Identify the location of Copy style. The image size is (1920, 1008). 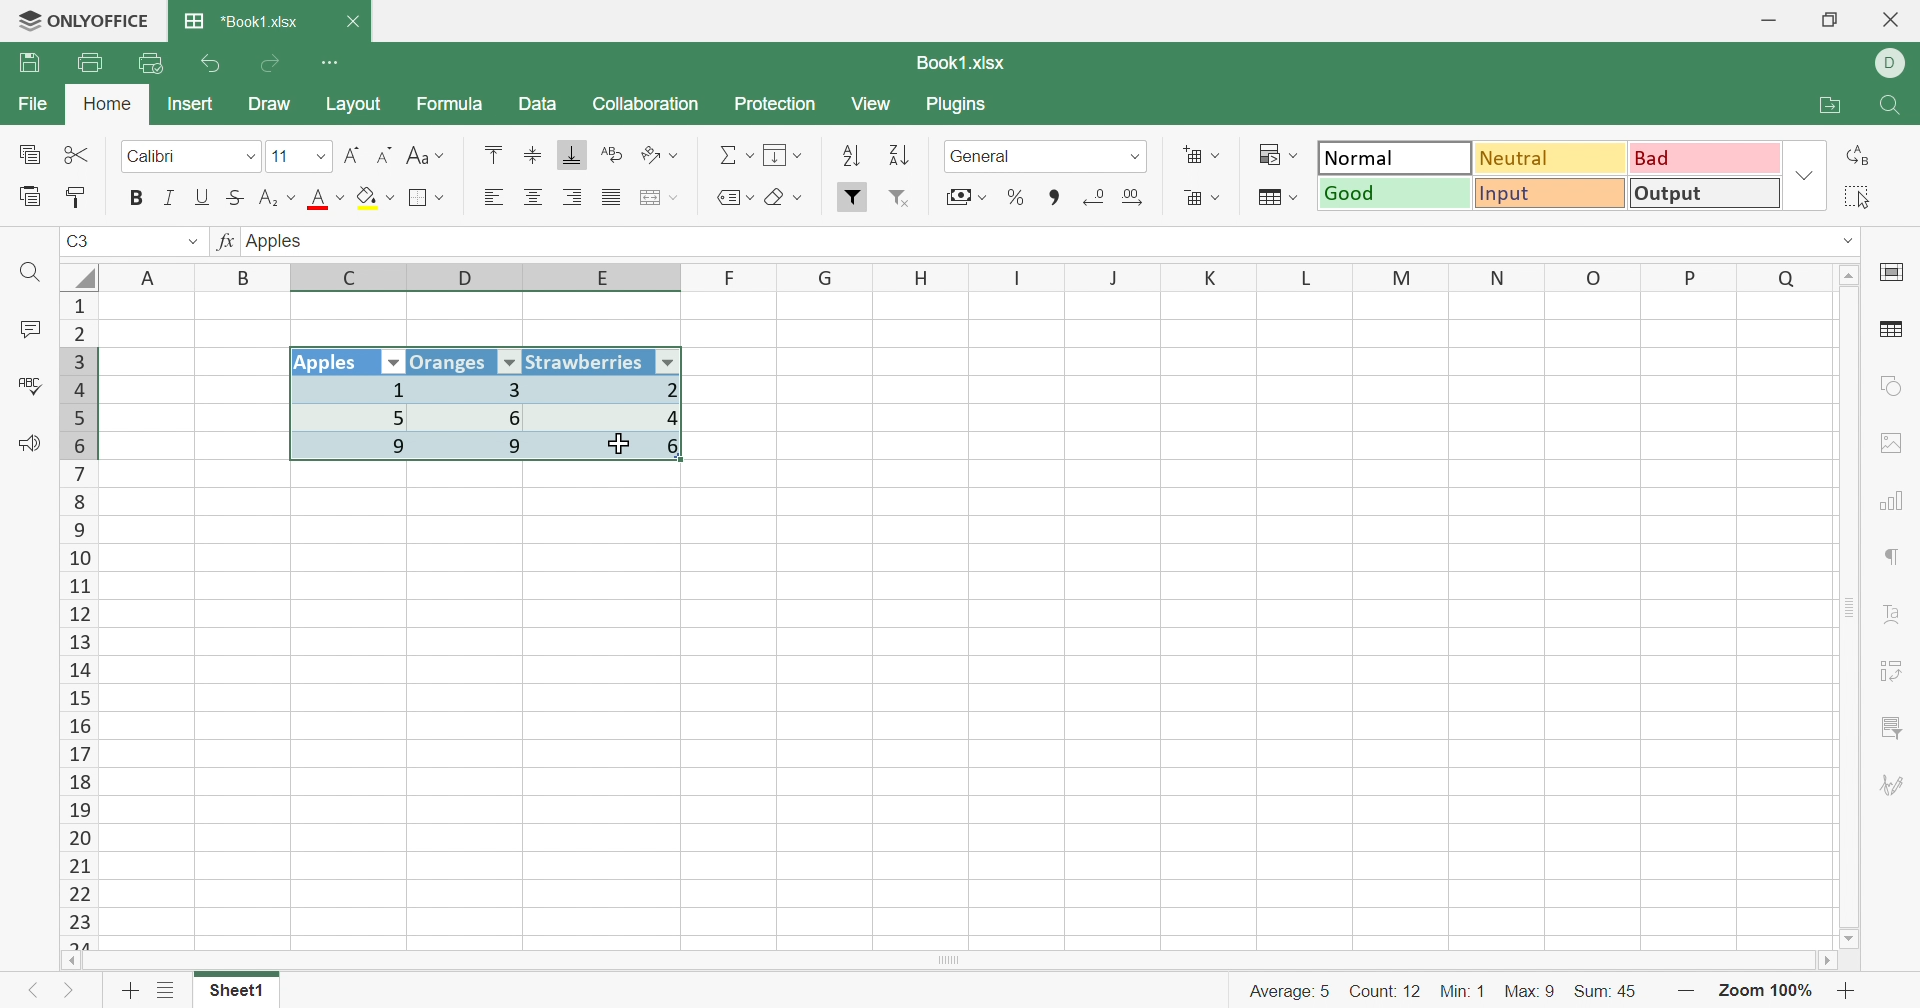
(79, 195).